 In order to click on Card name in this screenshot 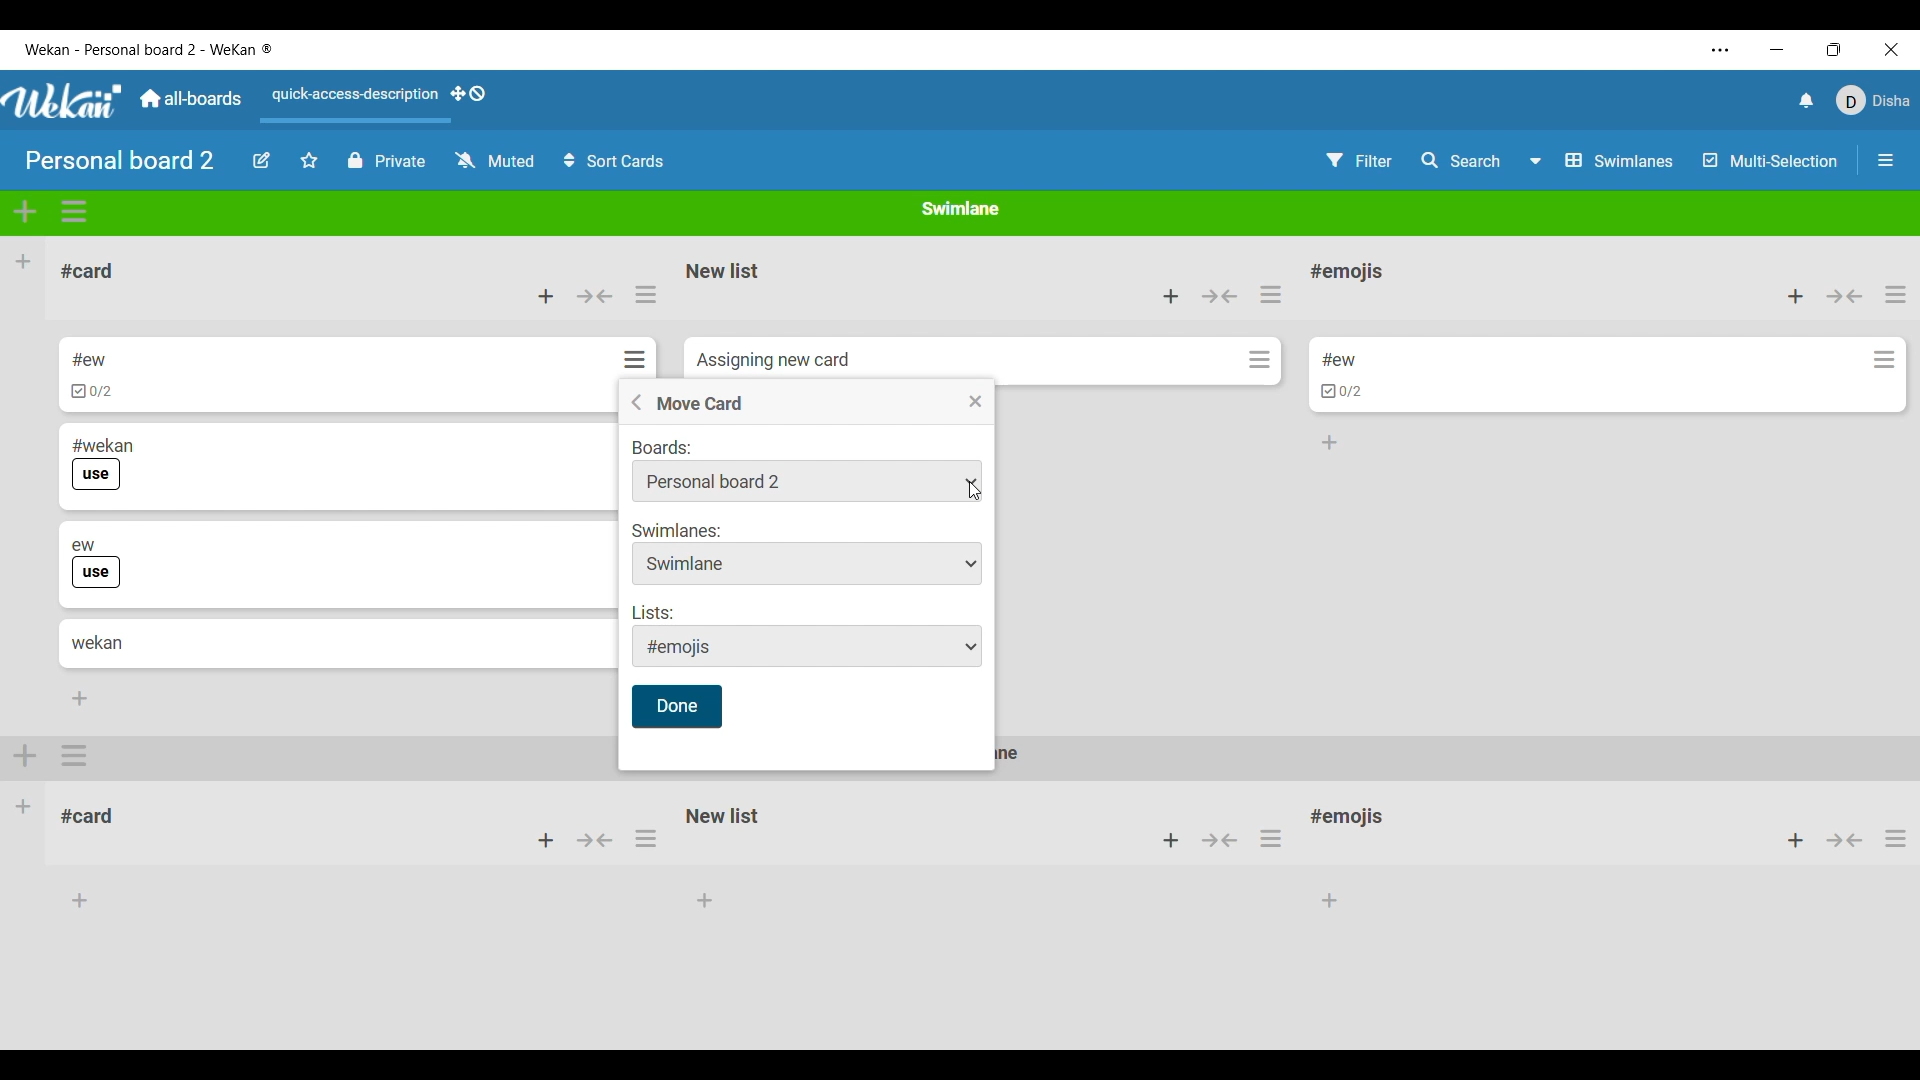, I will do `click(773, 361)`.